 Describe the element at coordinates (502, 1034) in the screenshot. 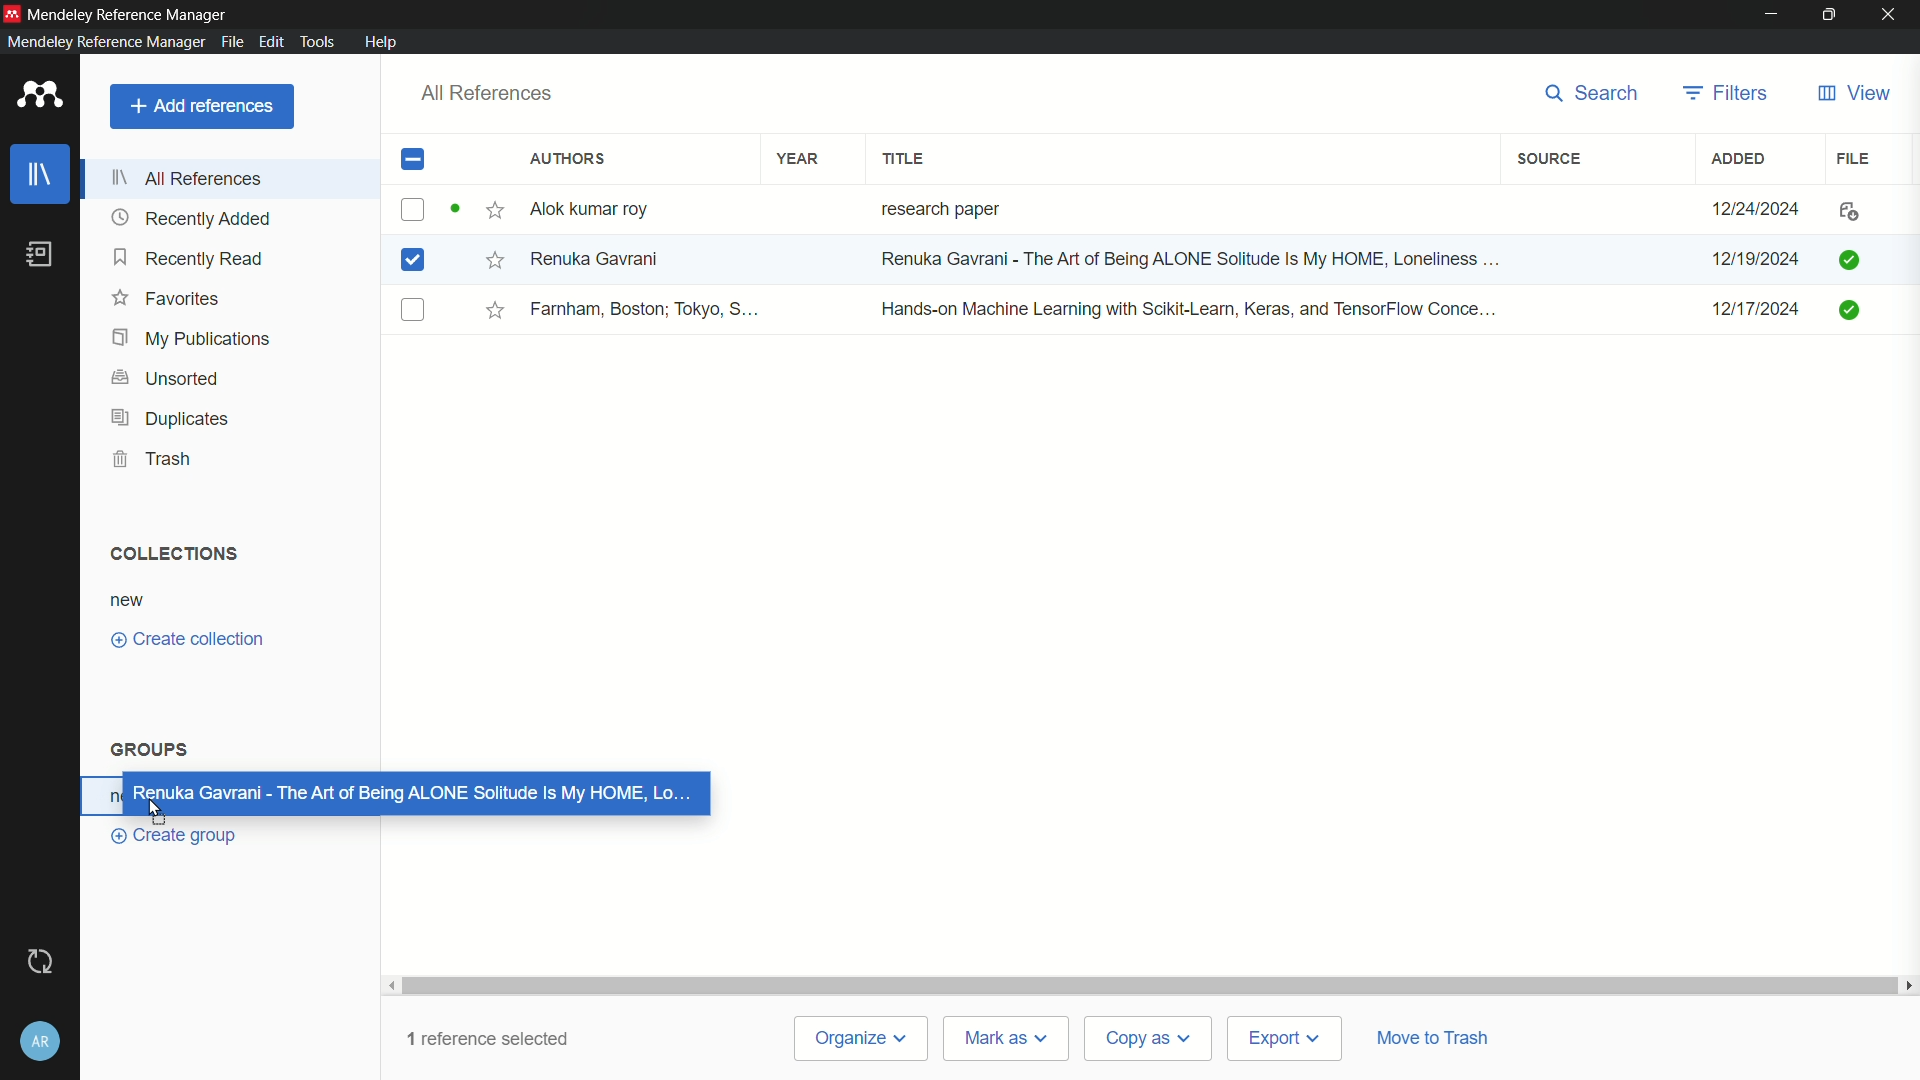

I see `1 reference selected` at that location.